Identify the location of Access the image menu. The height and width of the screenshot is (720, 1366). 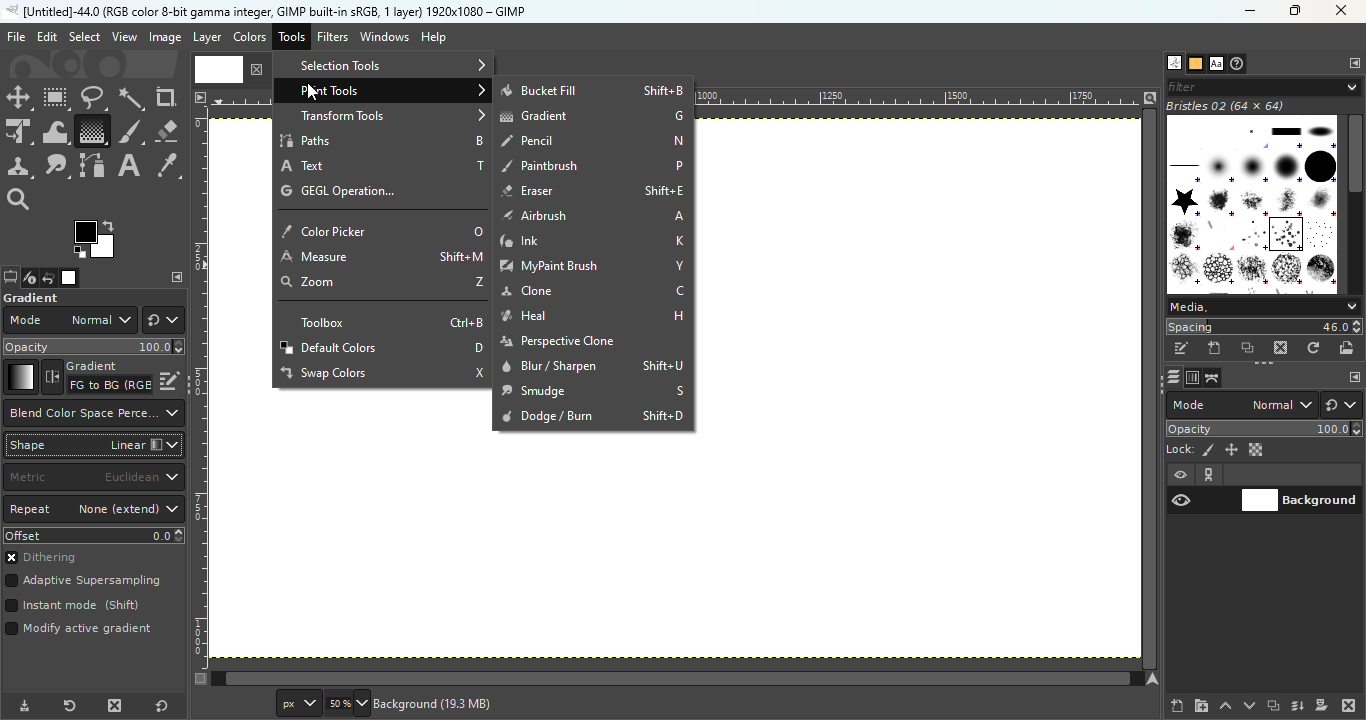
(199, 95).